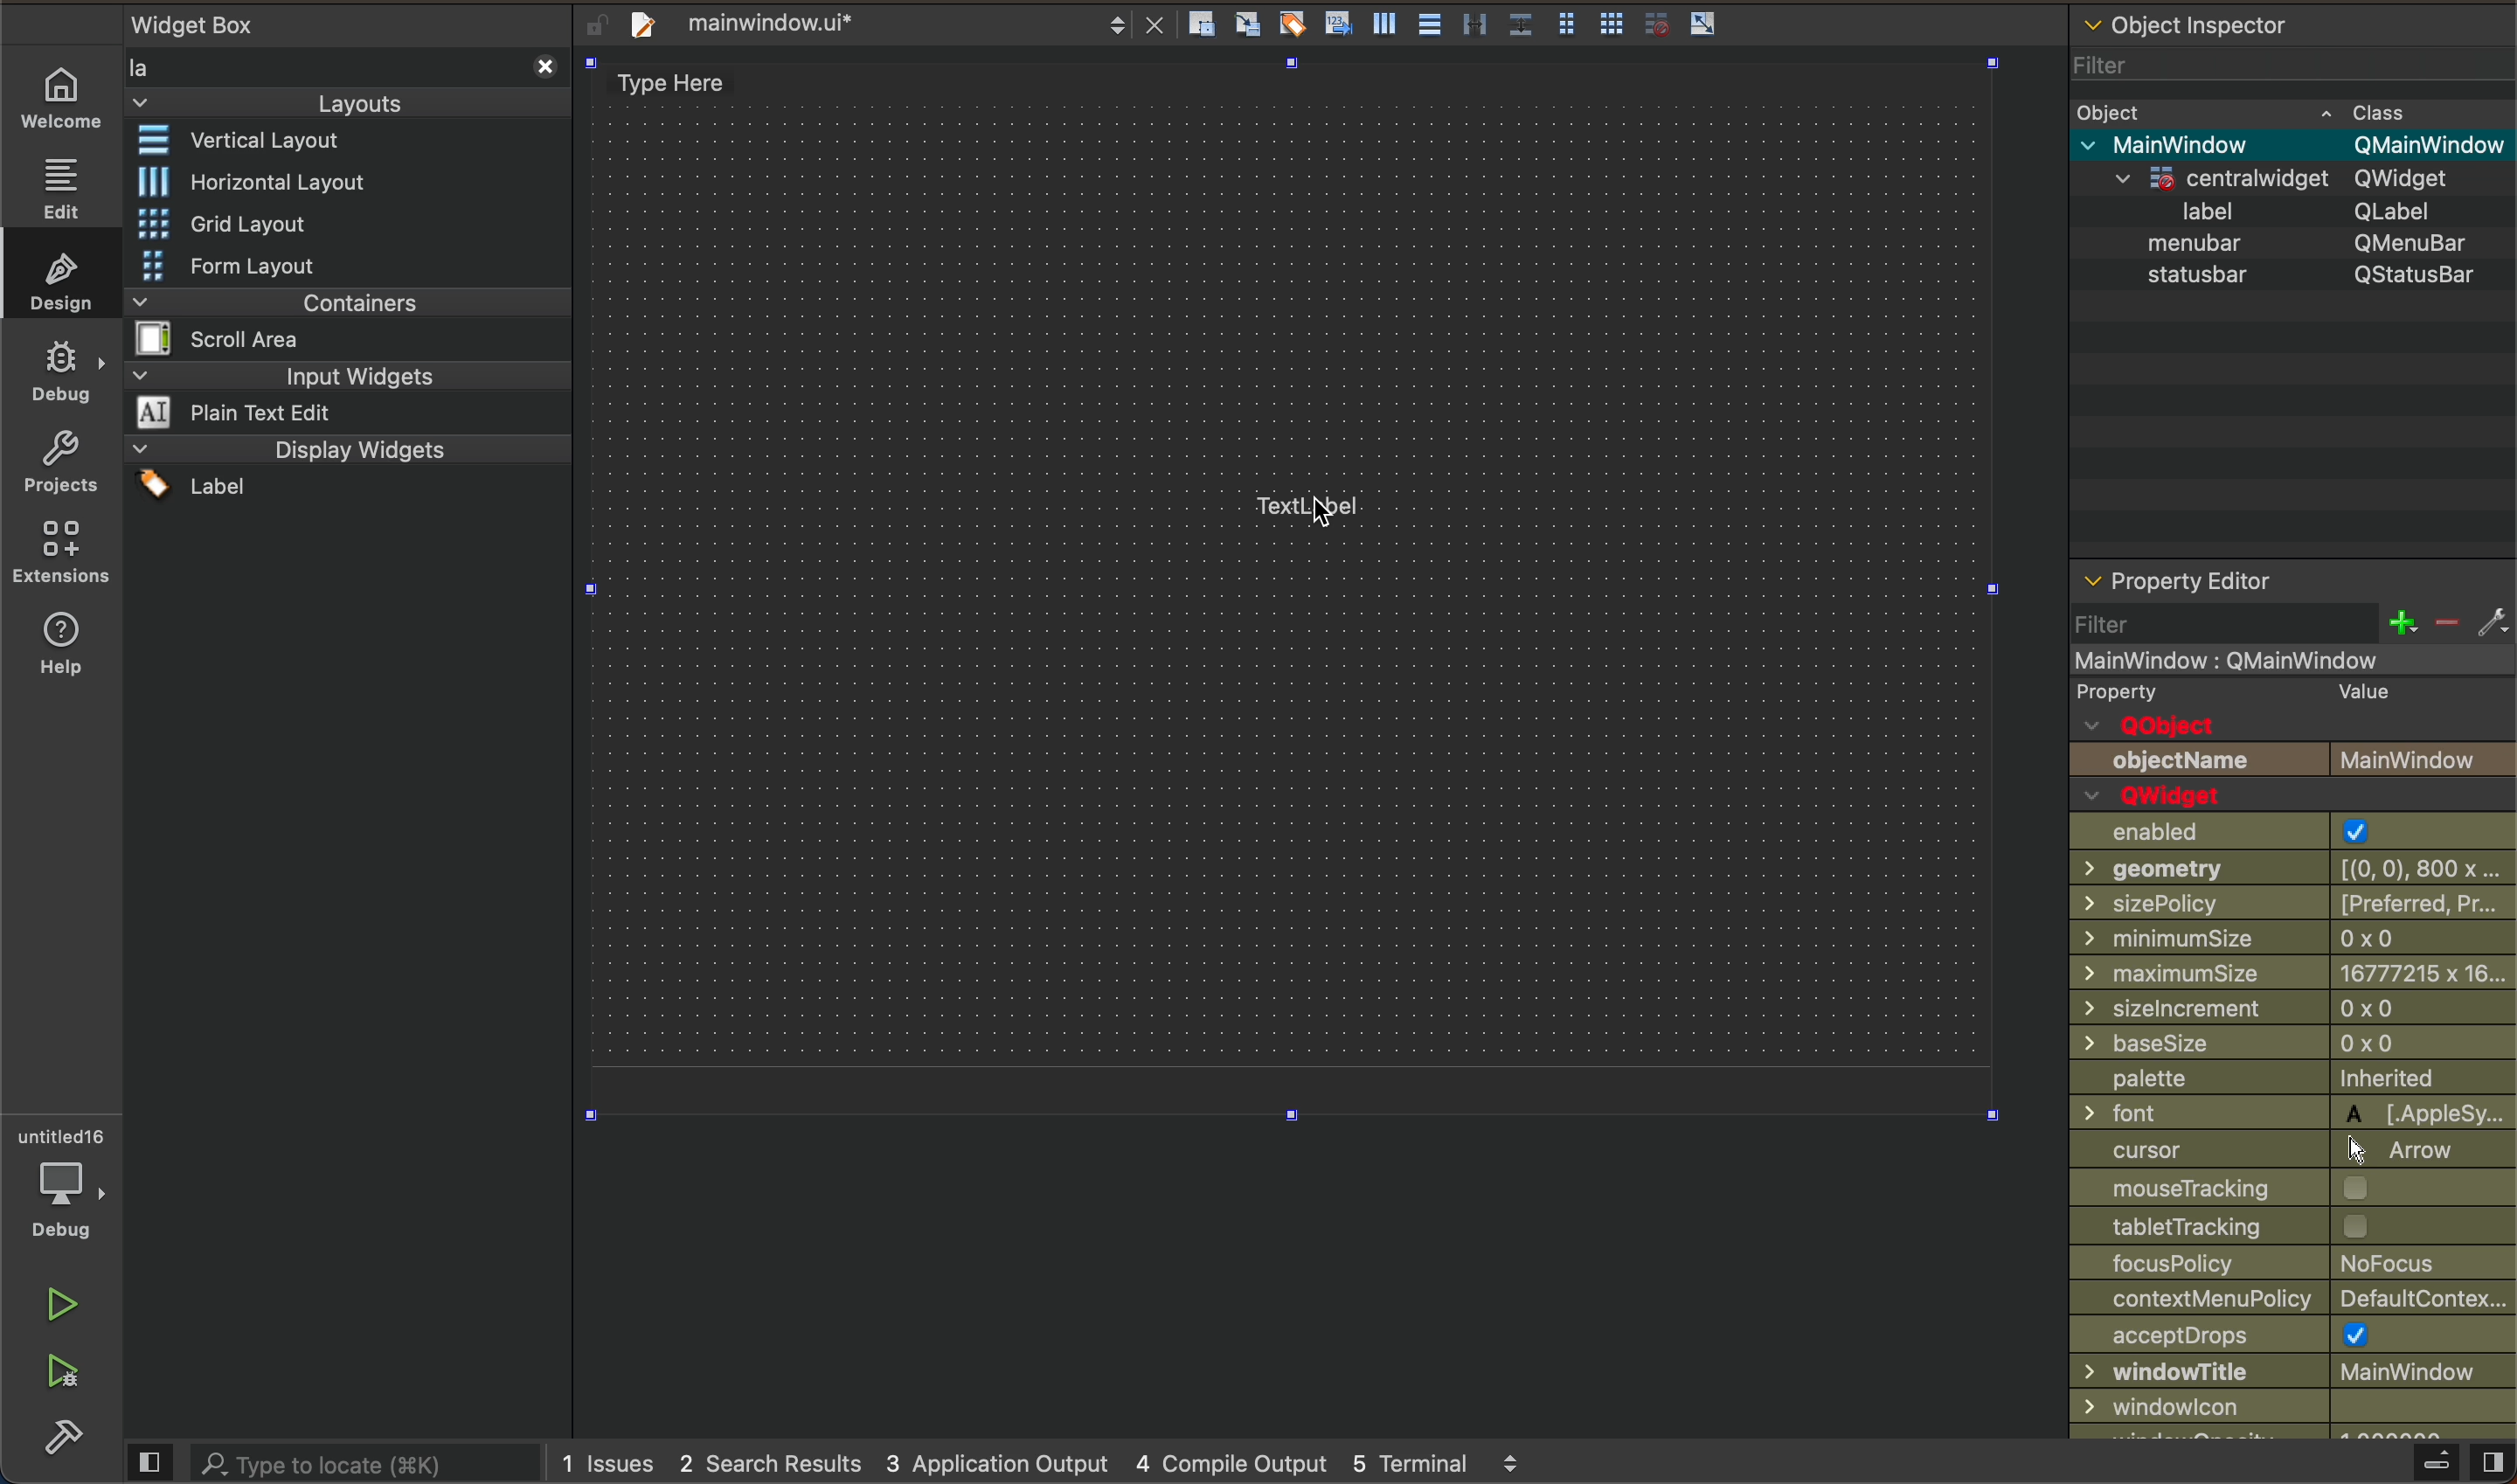 This screenshot has width=2517, height=1484. I want to click on label, so click(2297, 213).